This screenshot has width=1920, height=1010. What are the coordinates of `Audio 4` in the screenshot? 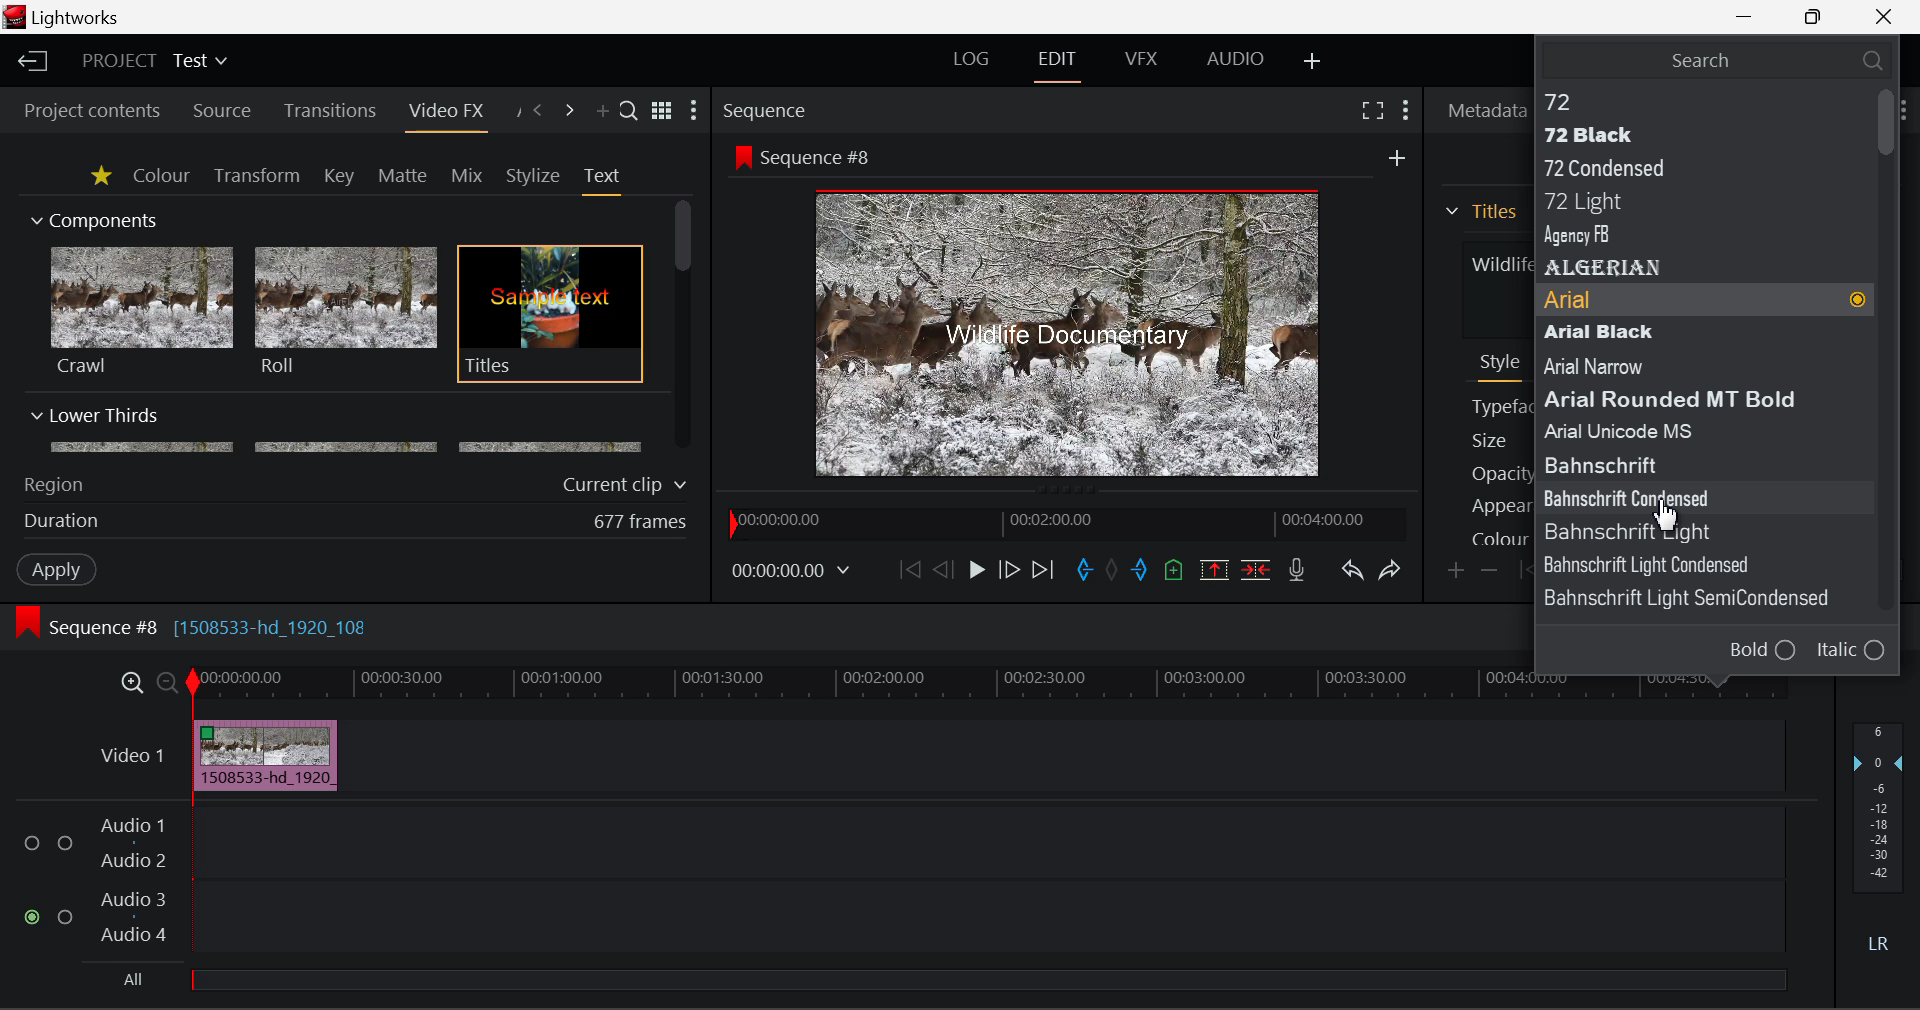 It's located at (134, 933).